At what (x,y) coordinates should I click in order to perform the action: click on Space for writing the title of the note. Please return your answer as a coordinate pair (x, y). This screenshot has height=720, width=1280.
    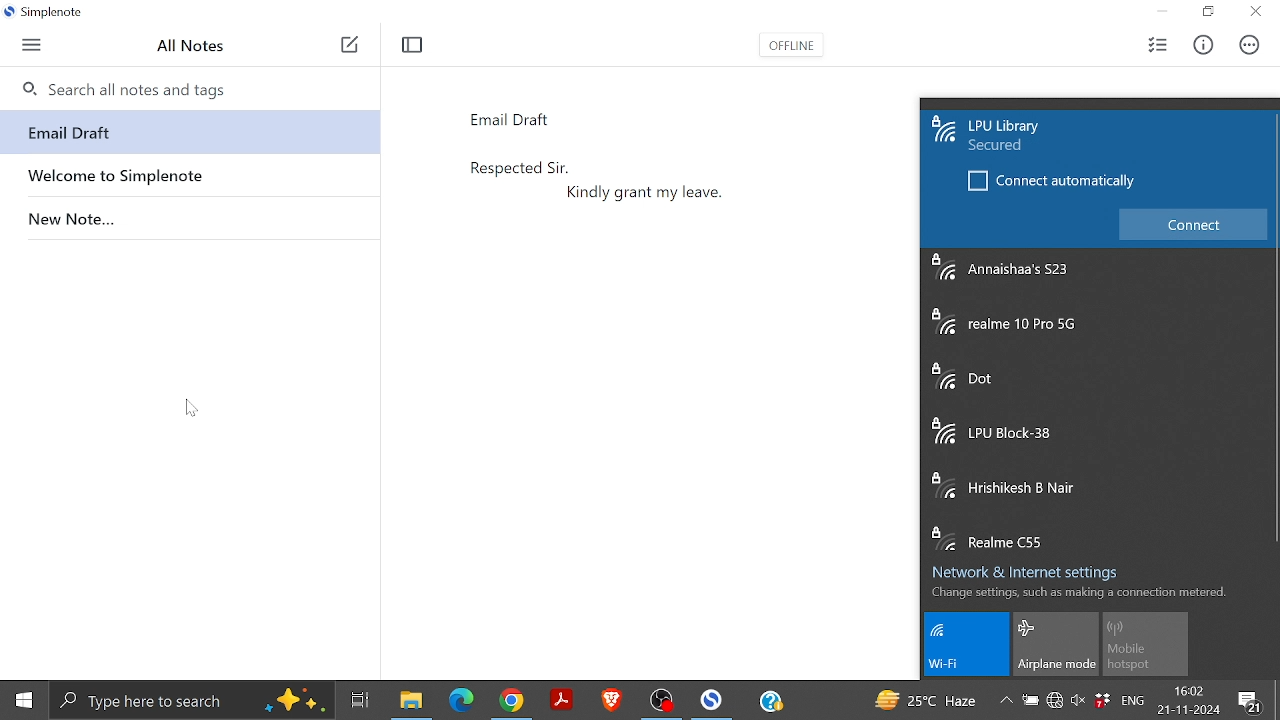
    Looking at the image, I should click on (559, 117).